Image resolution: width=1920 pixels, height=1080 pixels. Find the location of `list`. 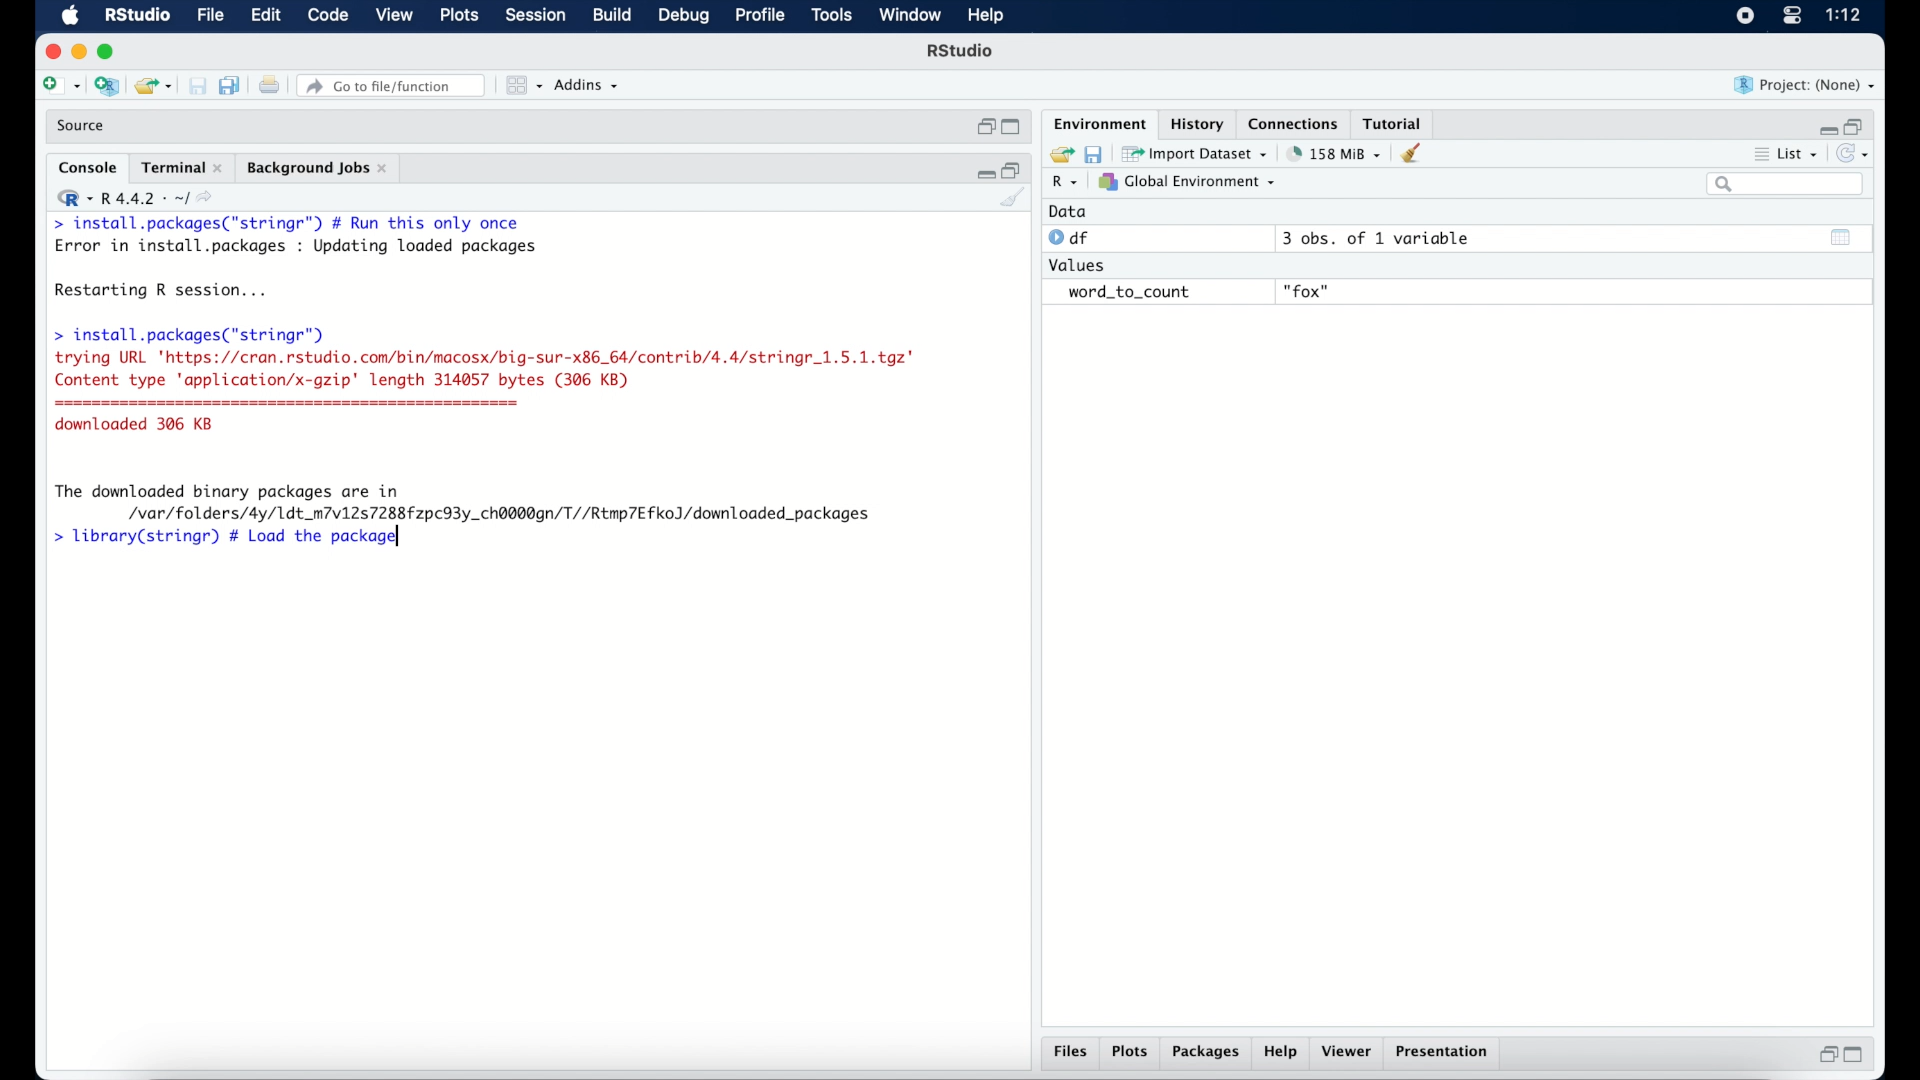

list is located at coordinates (1788, 156).